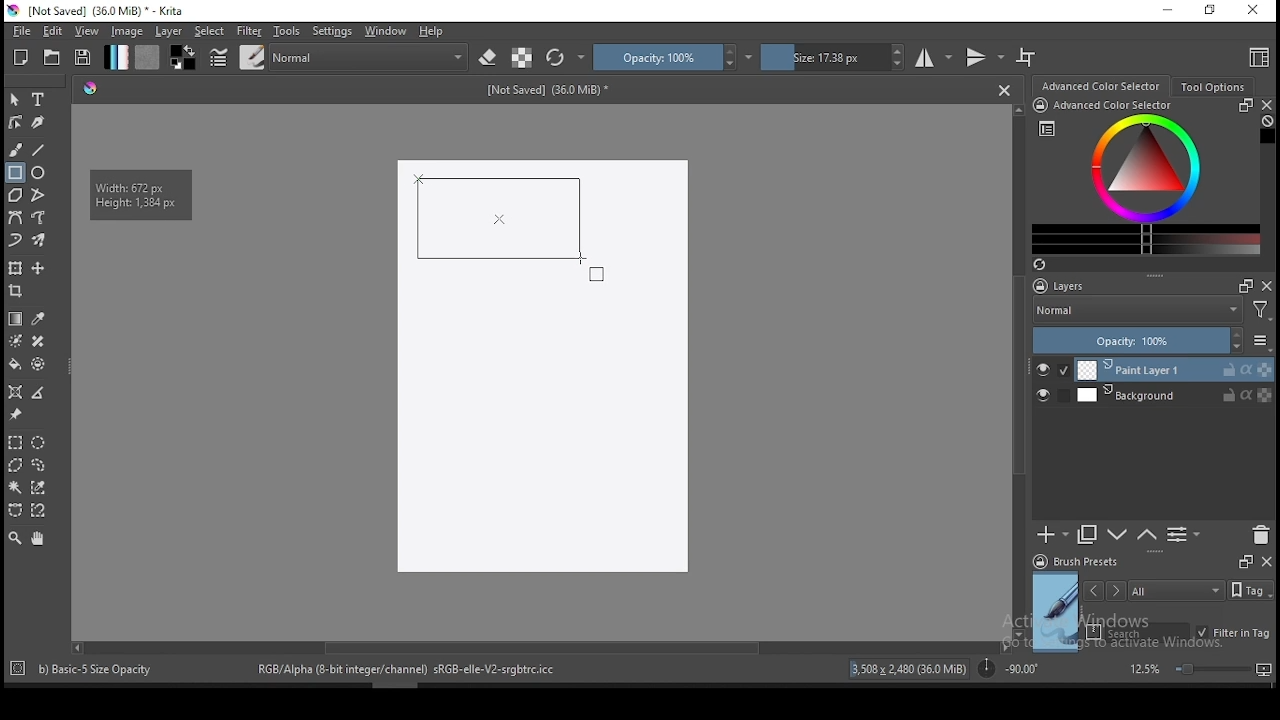 The image size is (1280, 720). What do you see at coordinates (15, 99) in the screenshot?
I see `select shapes tool` at bounding box center [15, 99].